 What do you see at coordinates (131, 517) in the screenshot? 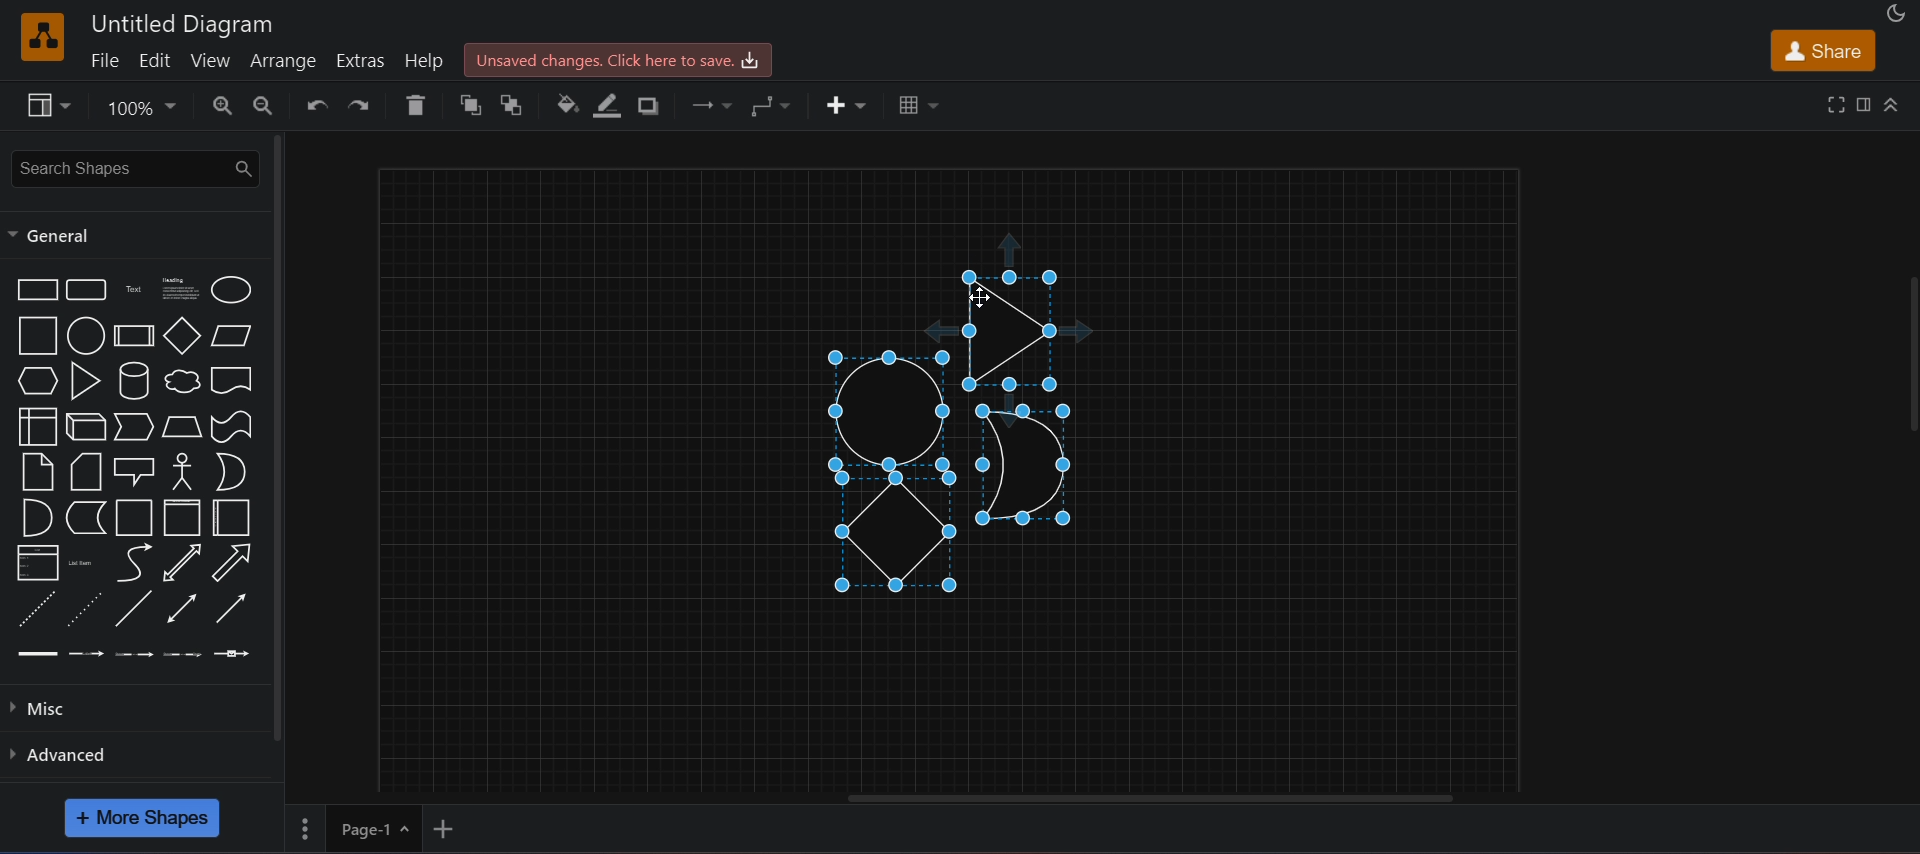
I see `container` at bounding box center [131, 517].